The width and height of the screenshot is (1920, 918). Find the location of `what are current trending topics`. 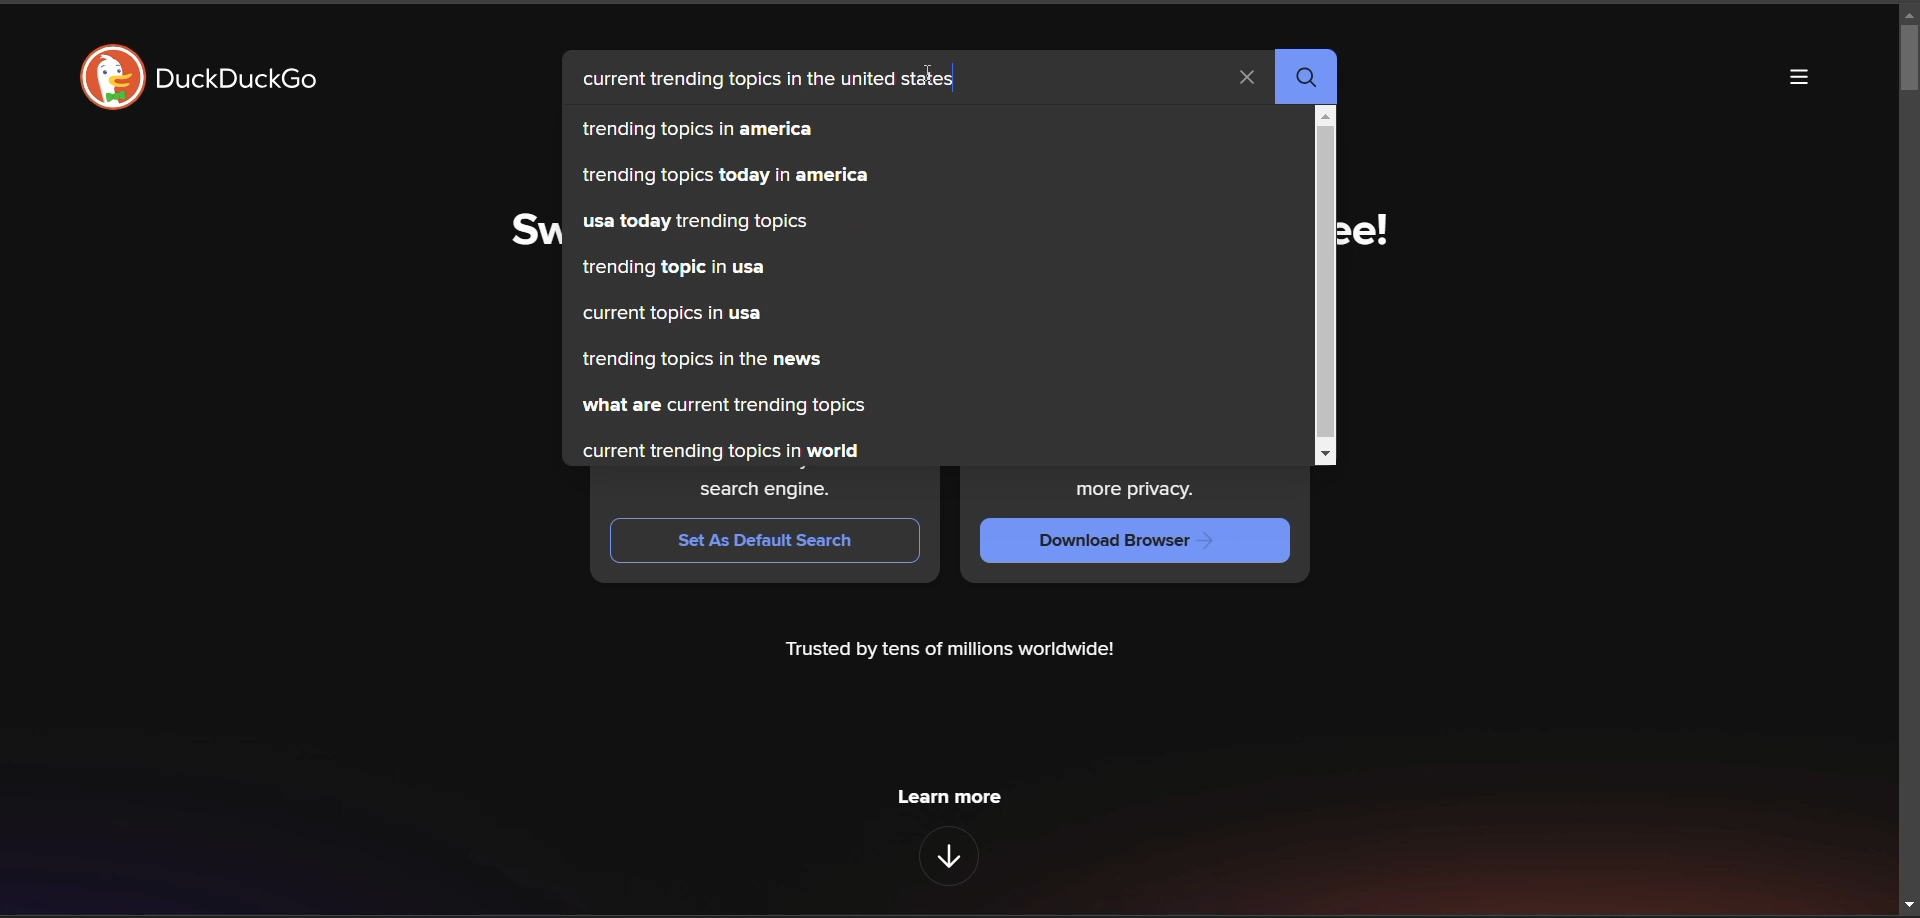

what are current trending topics is located at coordinates (730, 408).